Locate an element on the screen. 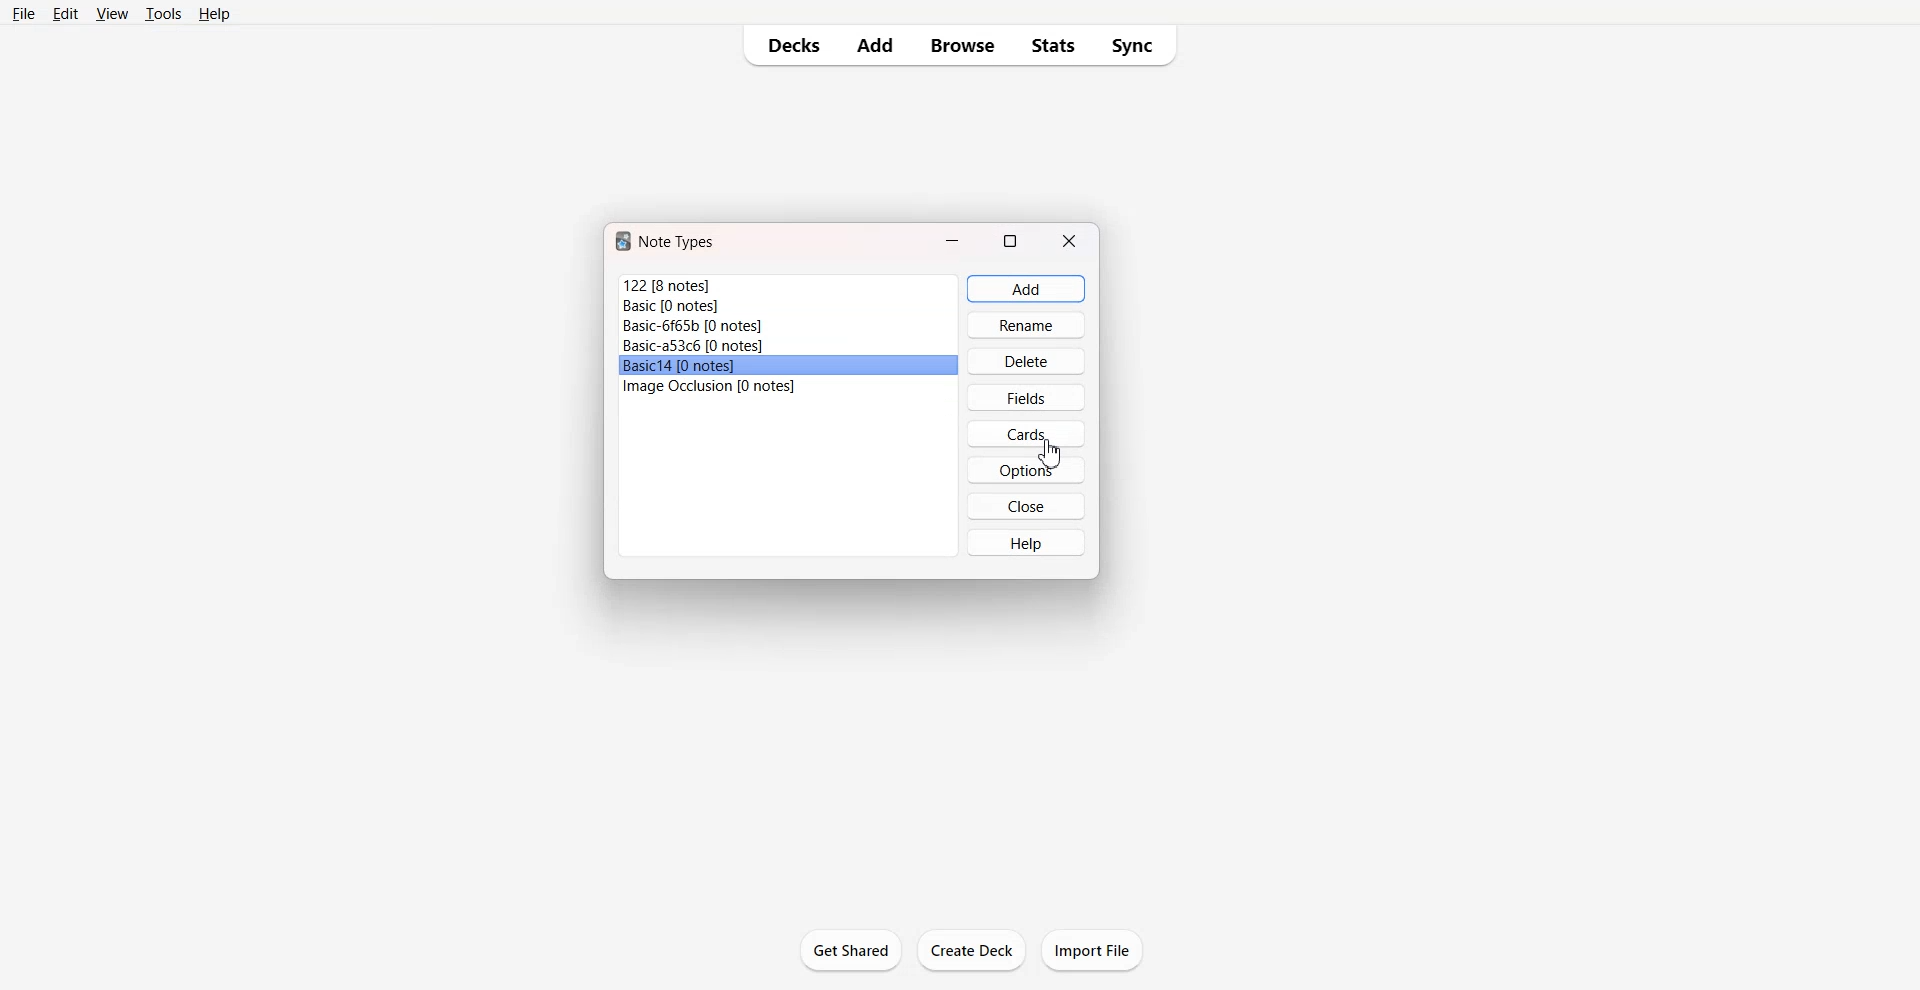 Image resolution: width=1920 pixels, height=990 pixels. File is located at coordinates (789, 285).